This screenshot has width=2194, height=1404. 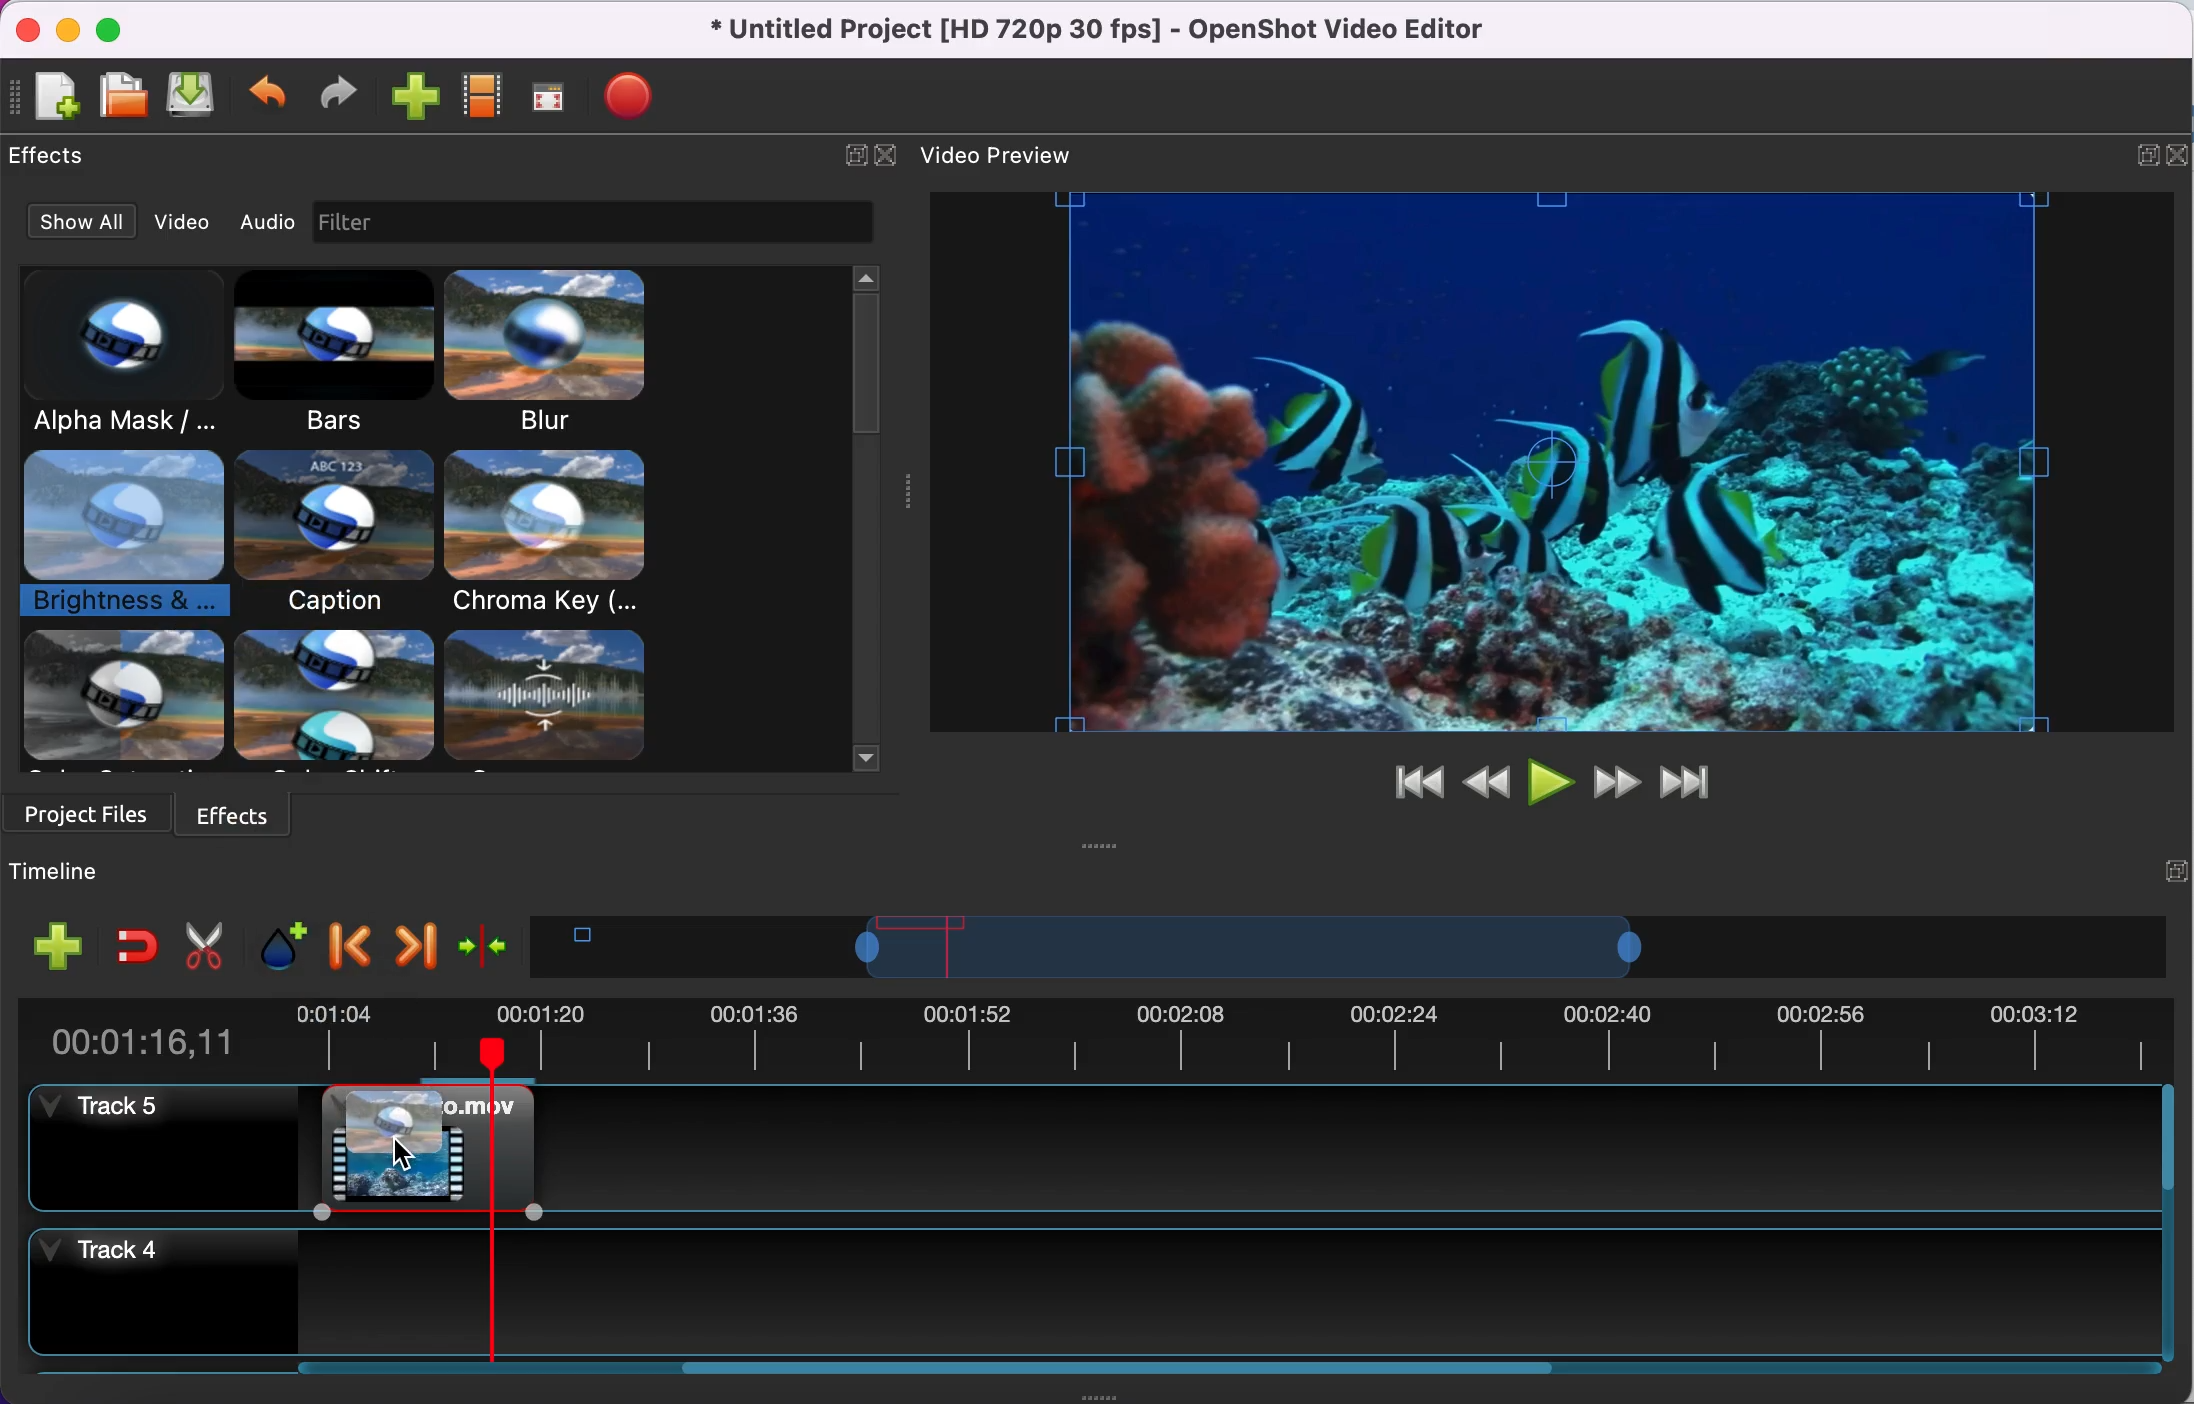 I want to click on import file, so click(x=413, y=99).